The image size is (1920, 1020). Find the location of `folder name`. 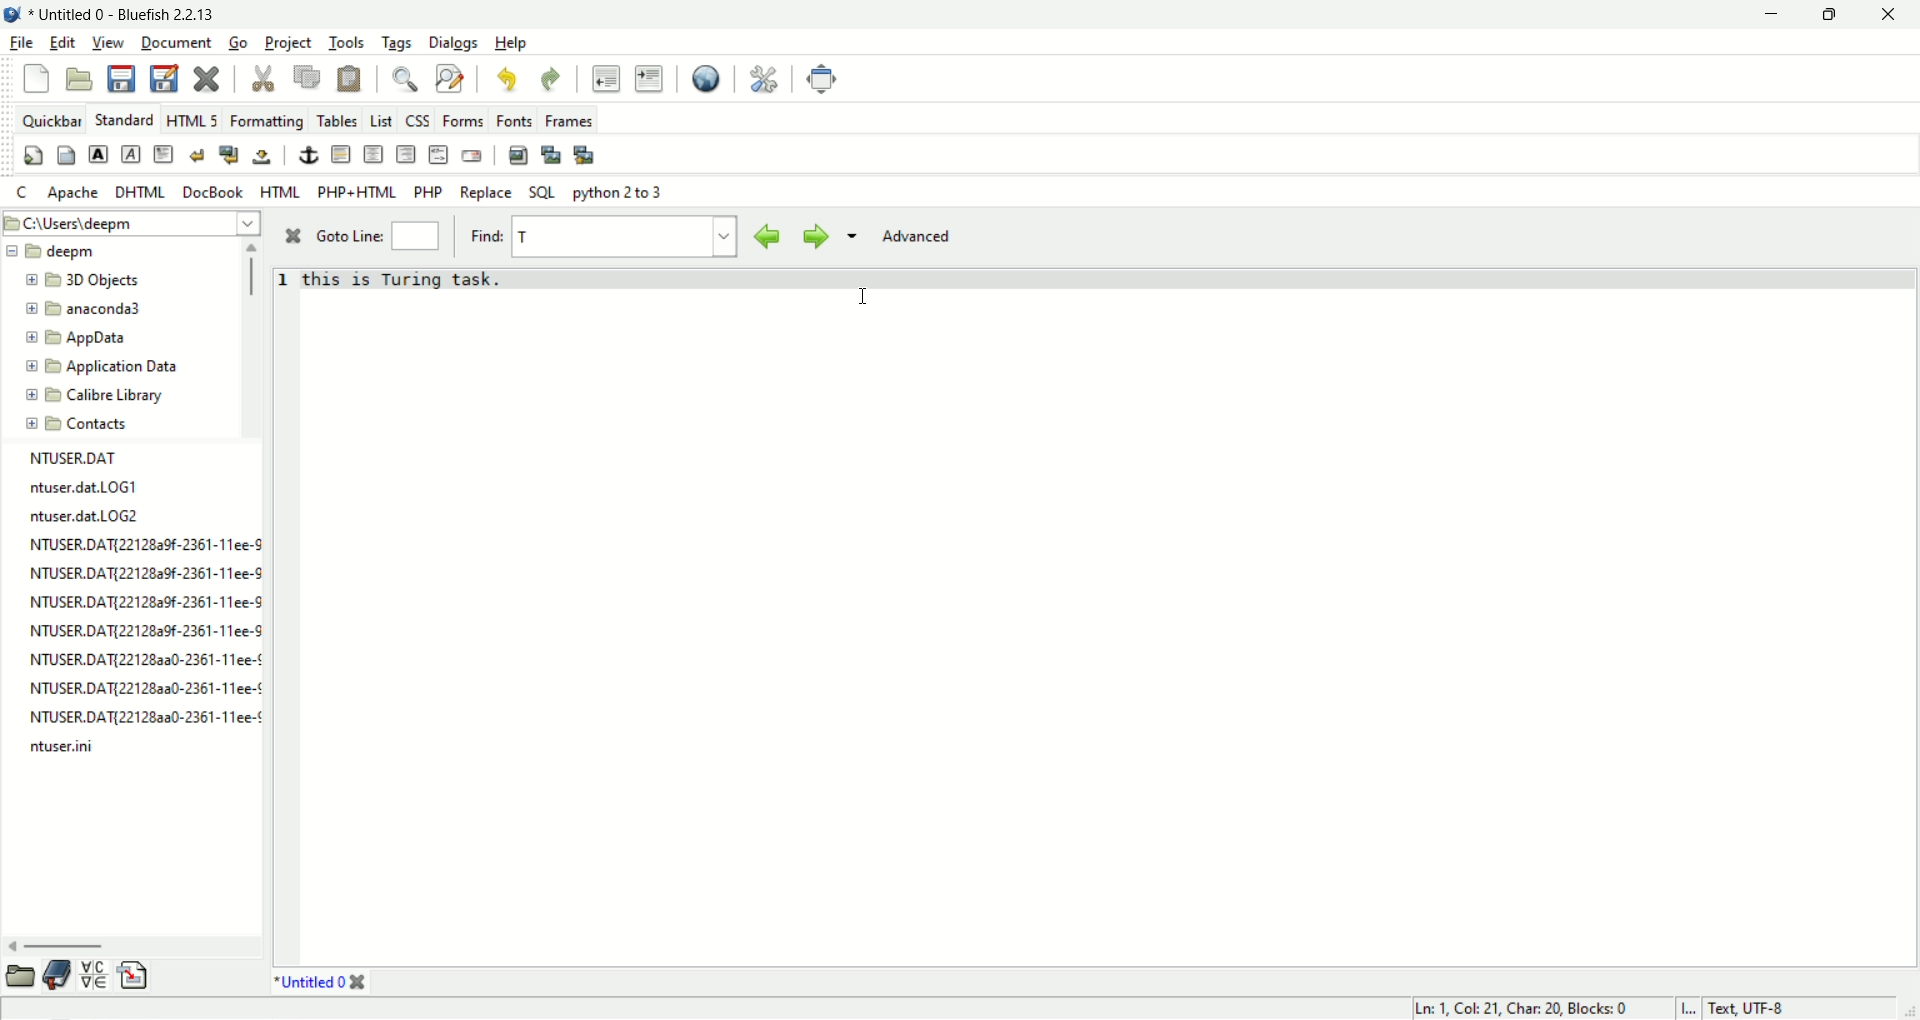

folder name is located at coordinates (105, 394).